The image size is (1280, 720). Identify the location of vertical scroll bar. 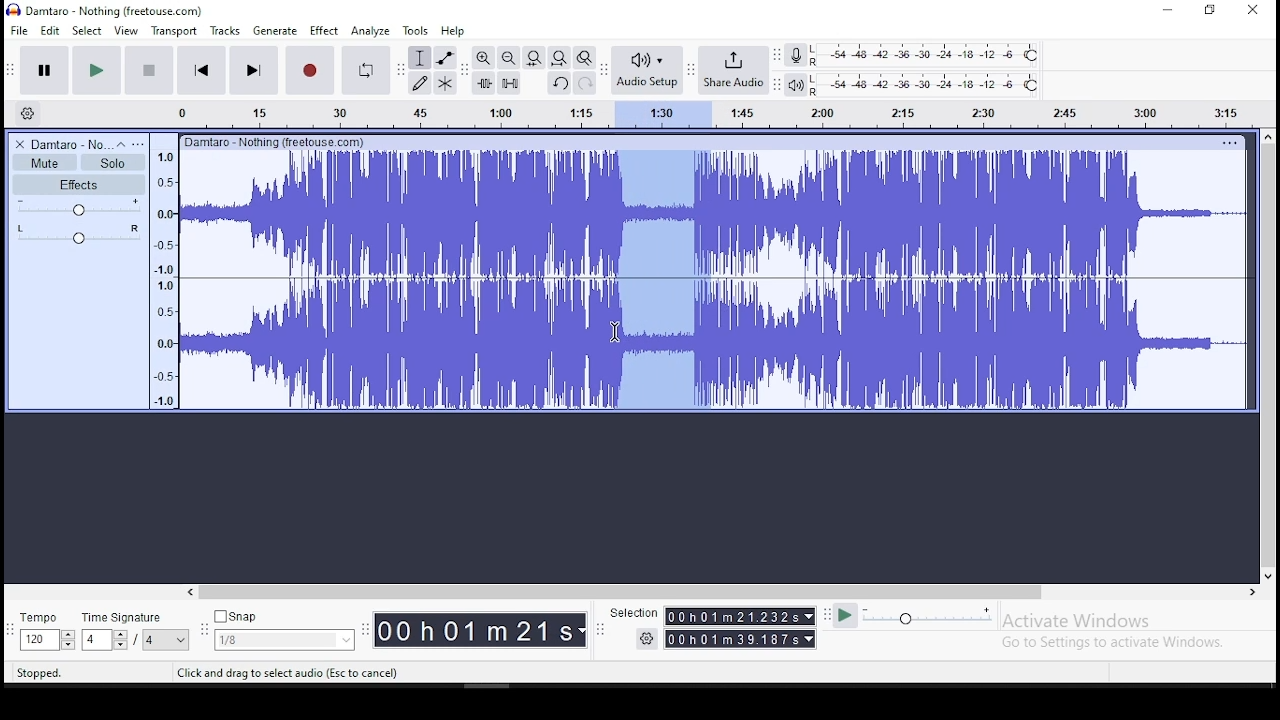
(1271, 353).